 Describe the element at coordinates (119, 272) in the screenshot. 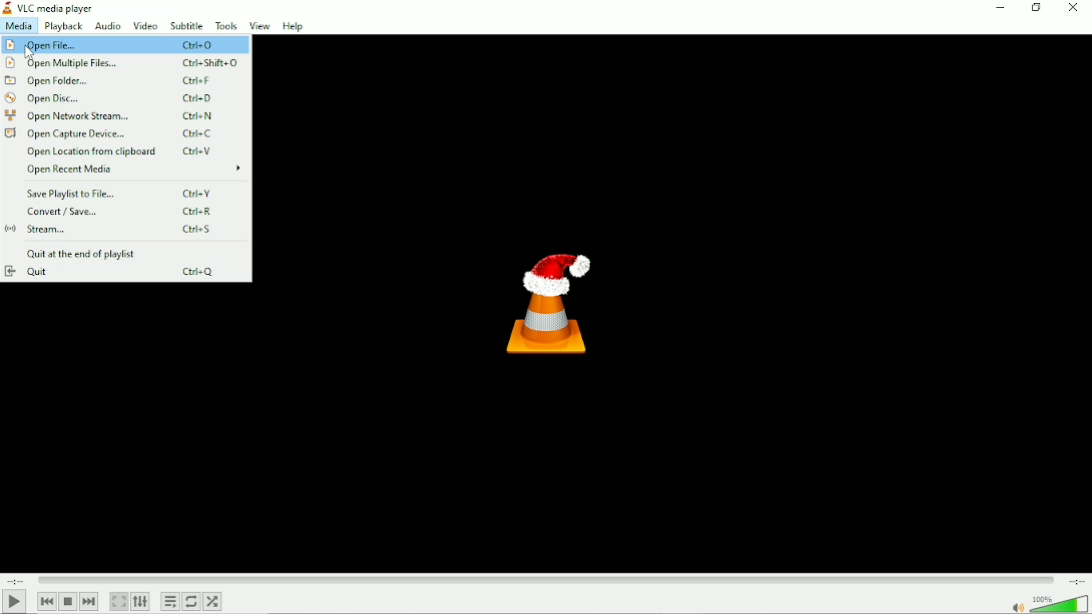

I see `Quit` at that location.